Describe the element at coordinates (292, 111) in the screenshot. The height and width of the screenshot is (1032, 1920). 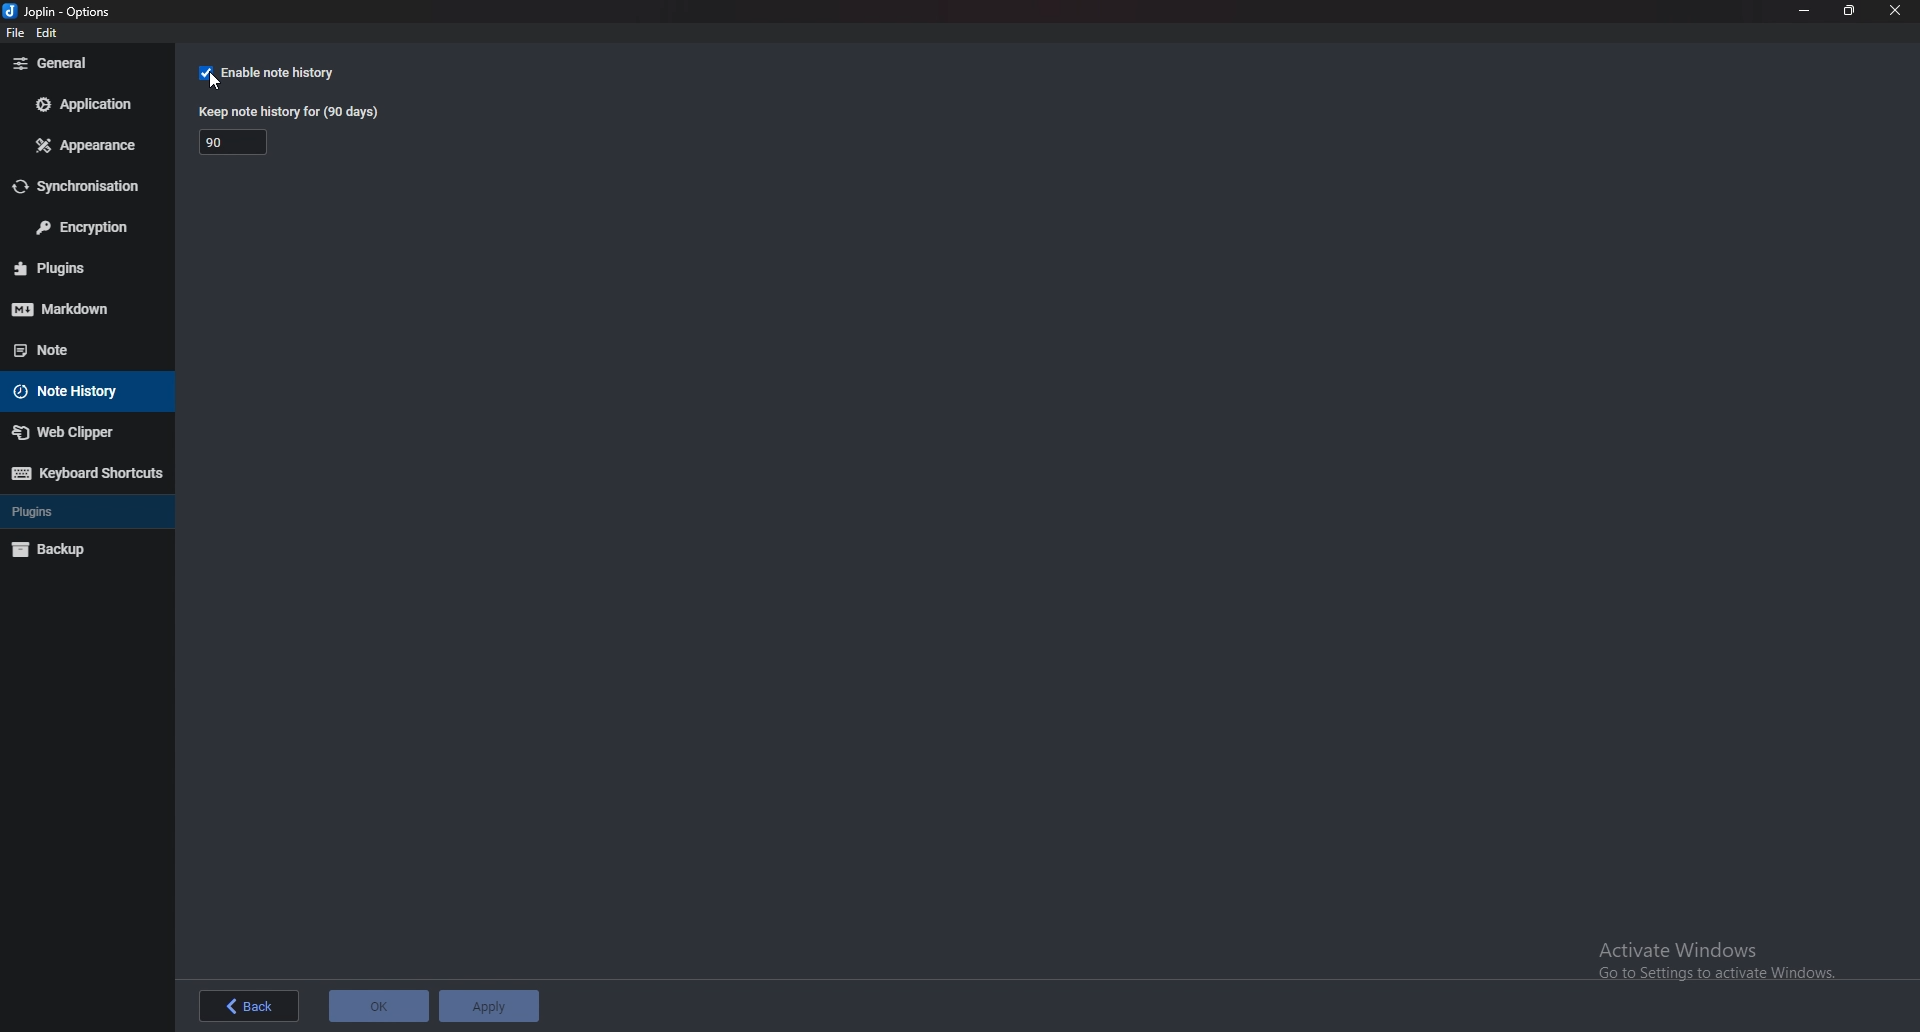
I see `Keep note history for` at that location.